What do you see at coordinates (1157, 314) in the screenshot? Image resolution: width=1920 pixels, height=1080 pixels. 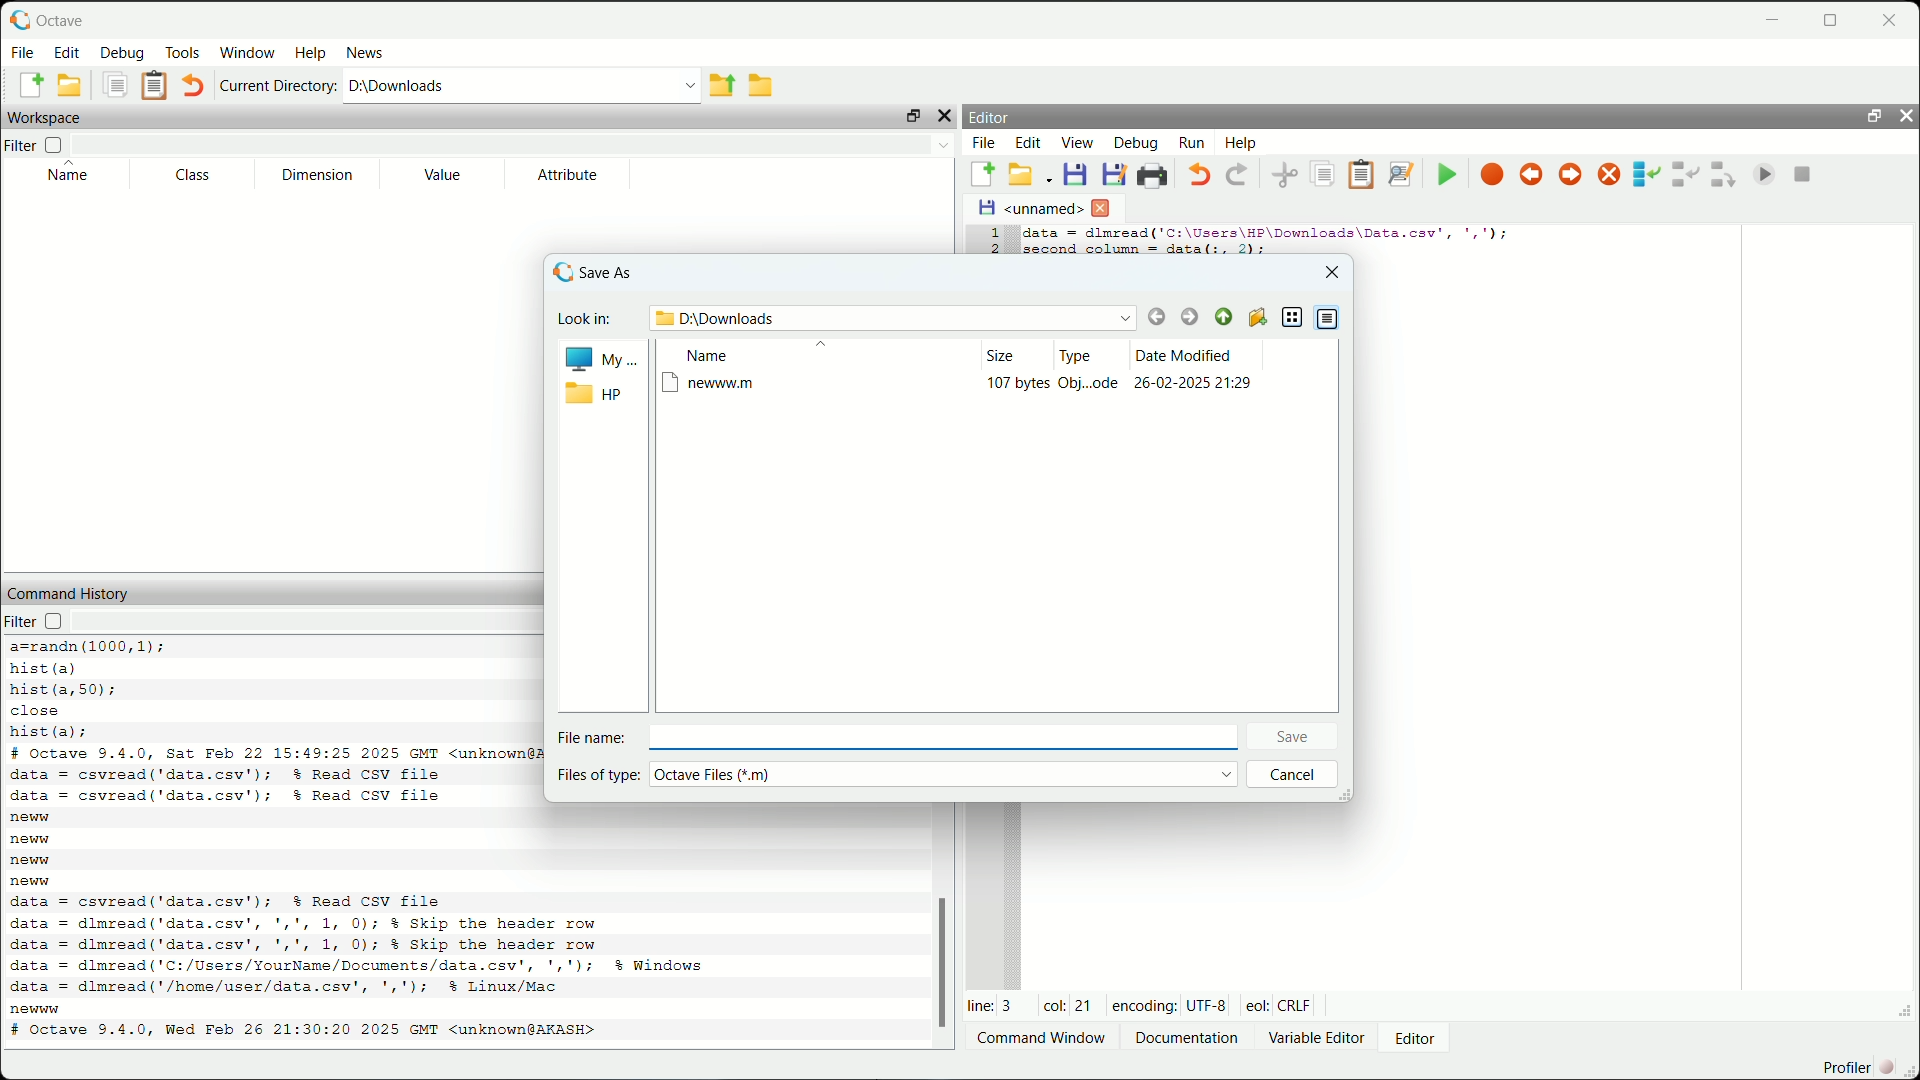 I see `back` at bounding box center [1157, 314].